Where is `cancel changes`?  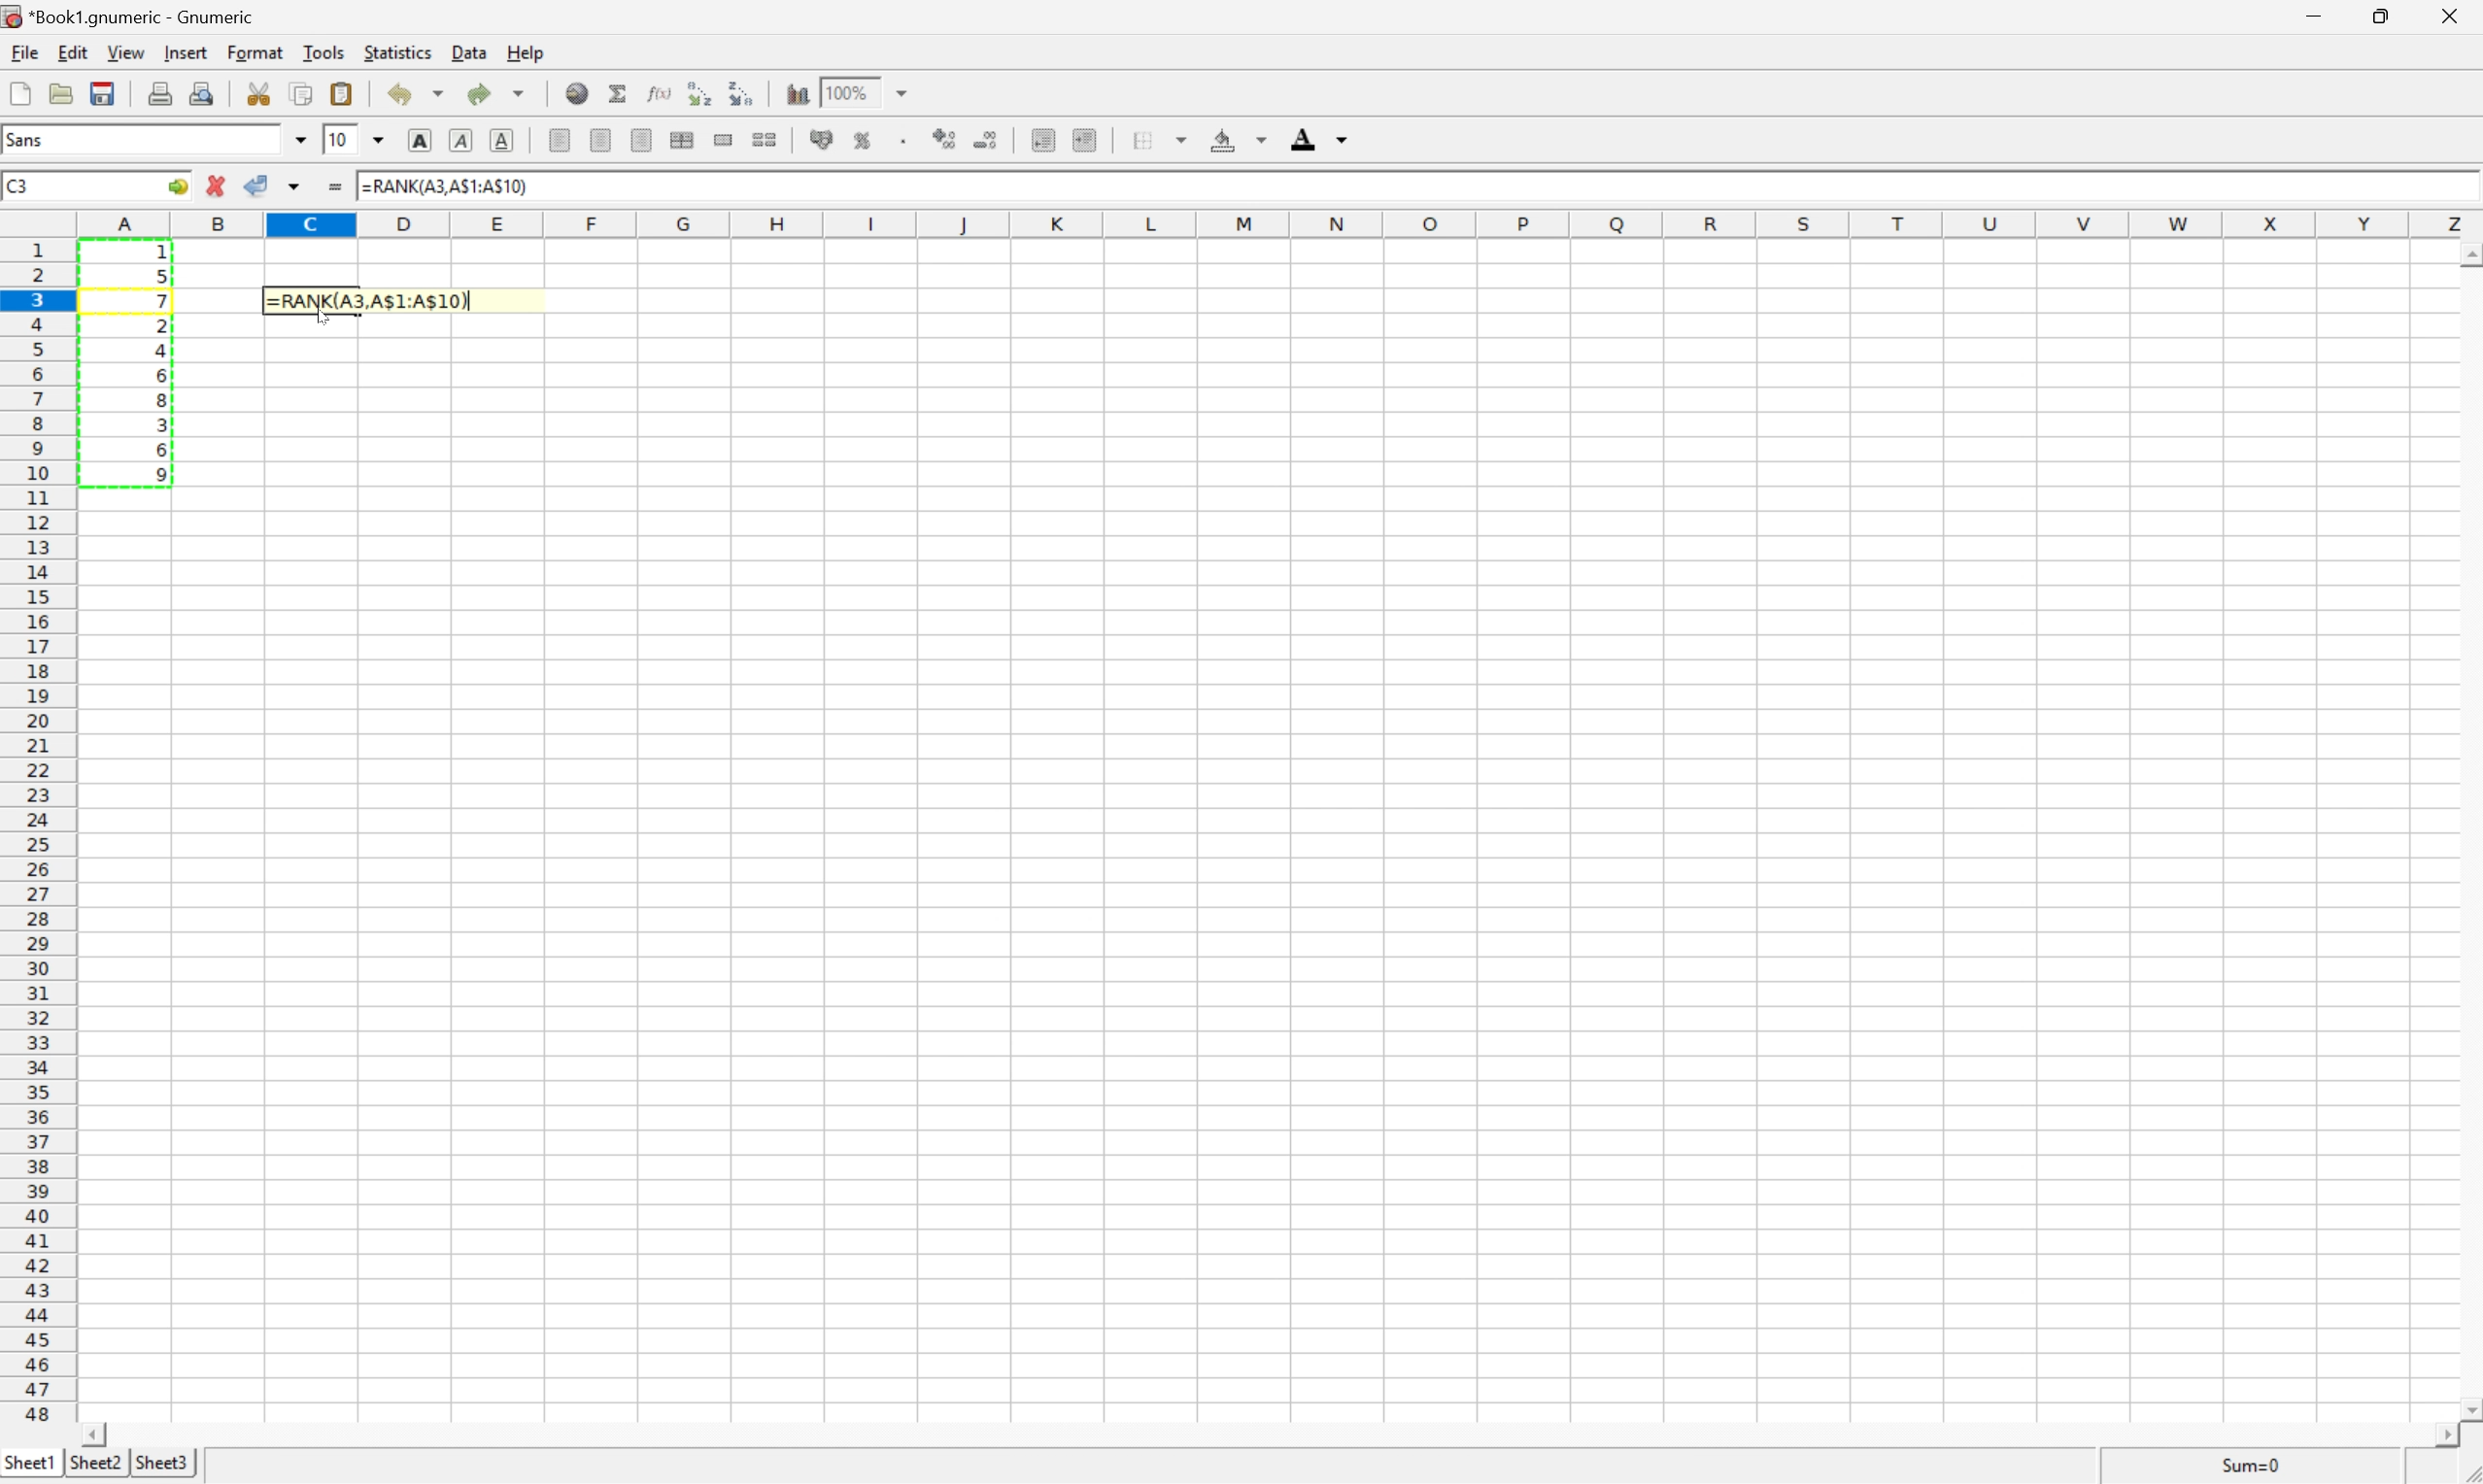 cancel changes is located at coordinates (216, 183).